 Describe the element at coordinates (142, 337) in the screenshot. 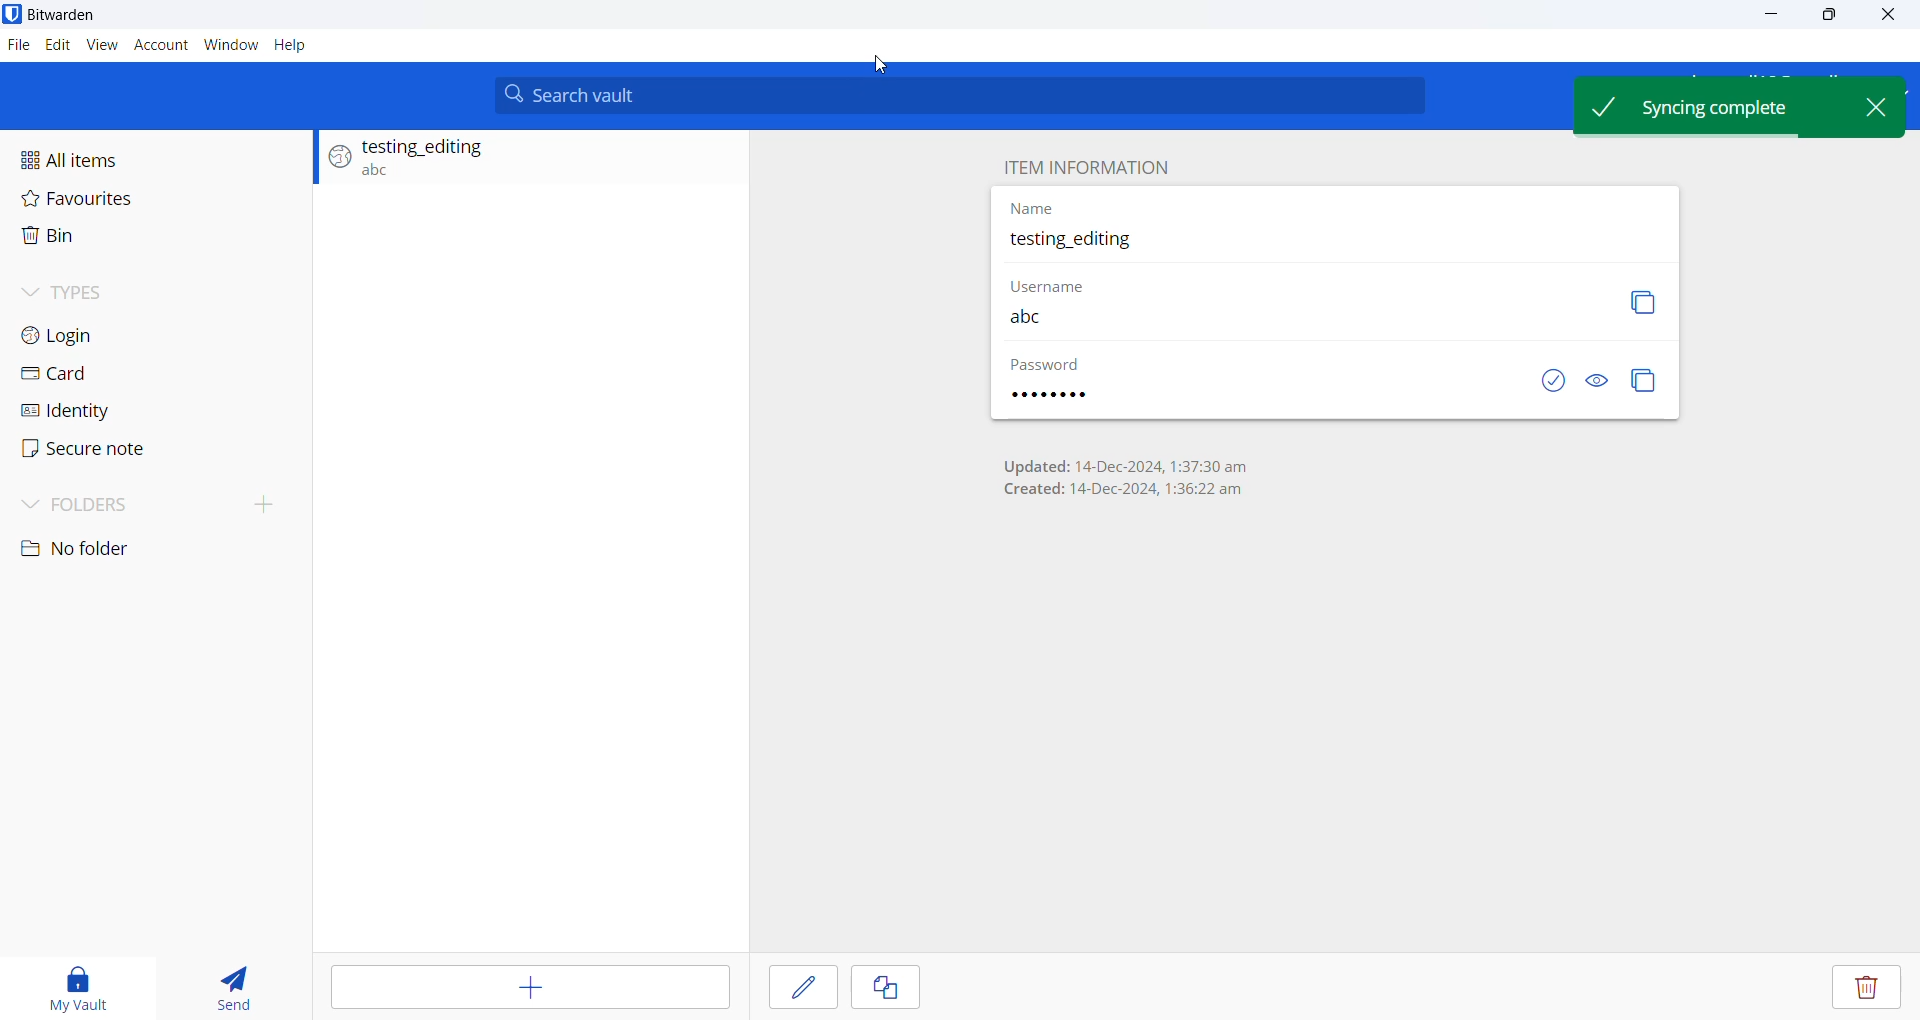

I see `Login` at that location.